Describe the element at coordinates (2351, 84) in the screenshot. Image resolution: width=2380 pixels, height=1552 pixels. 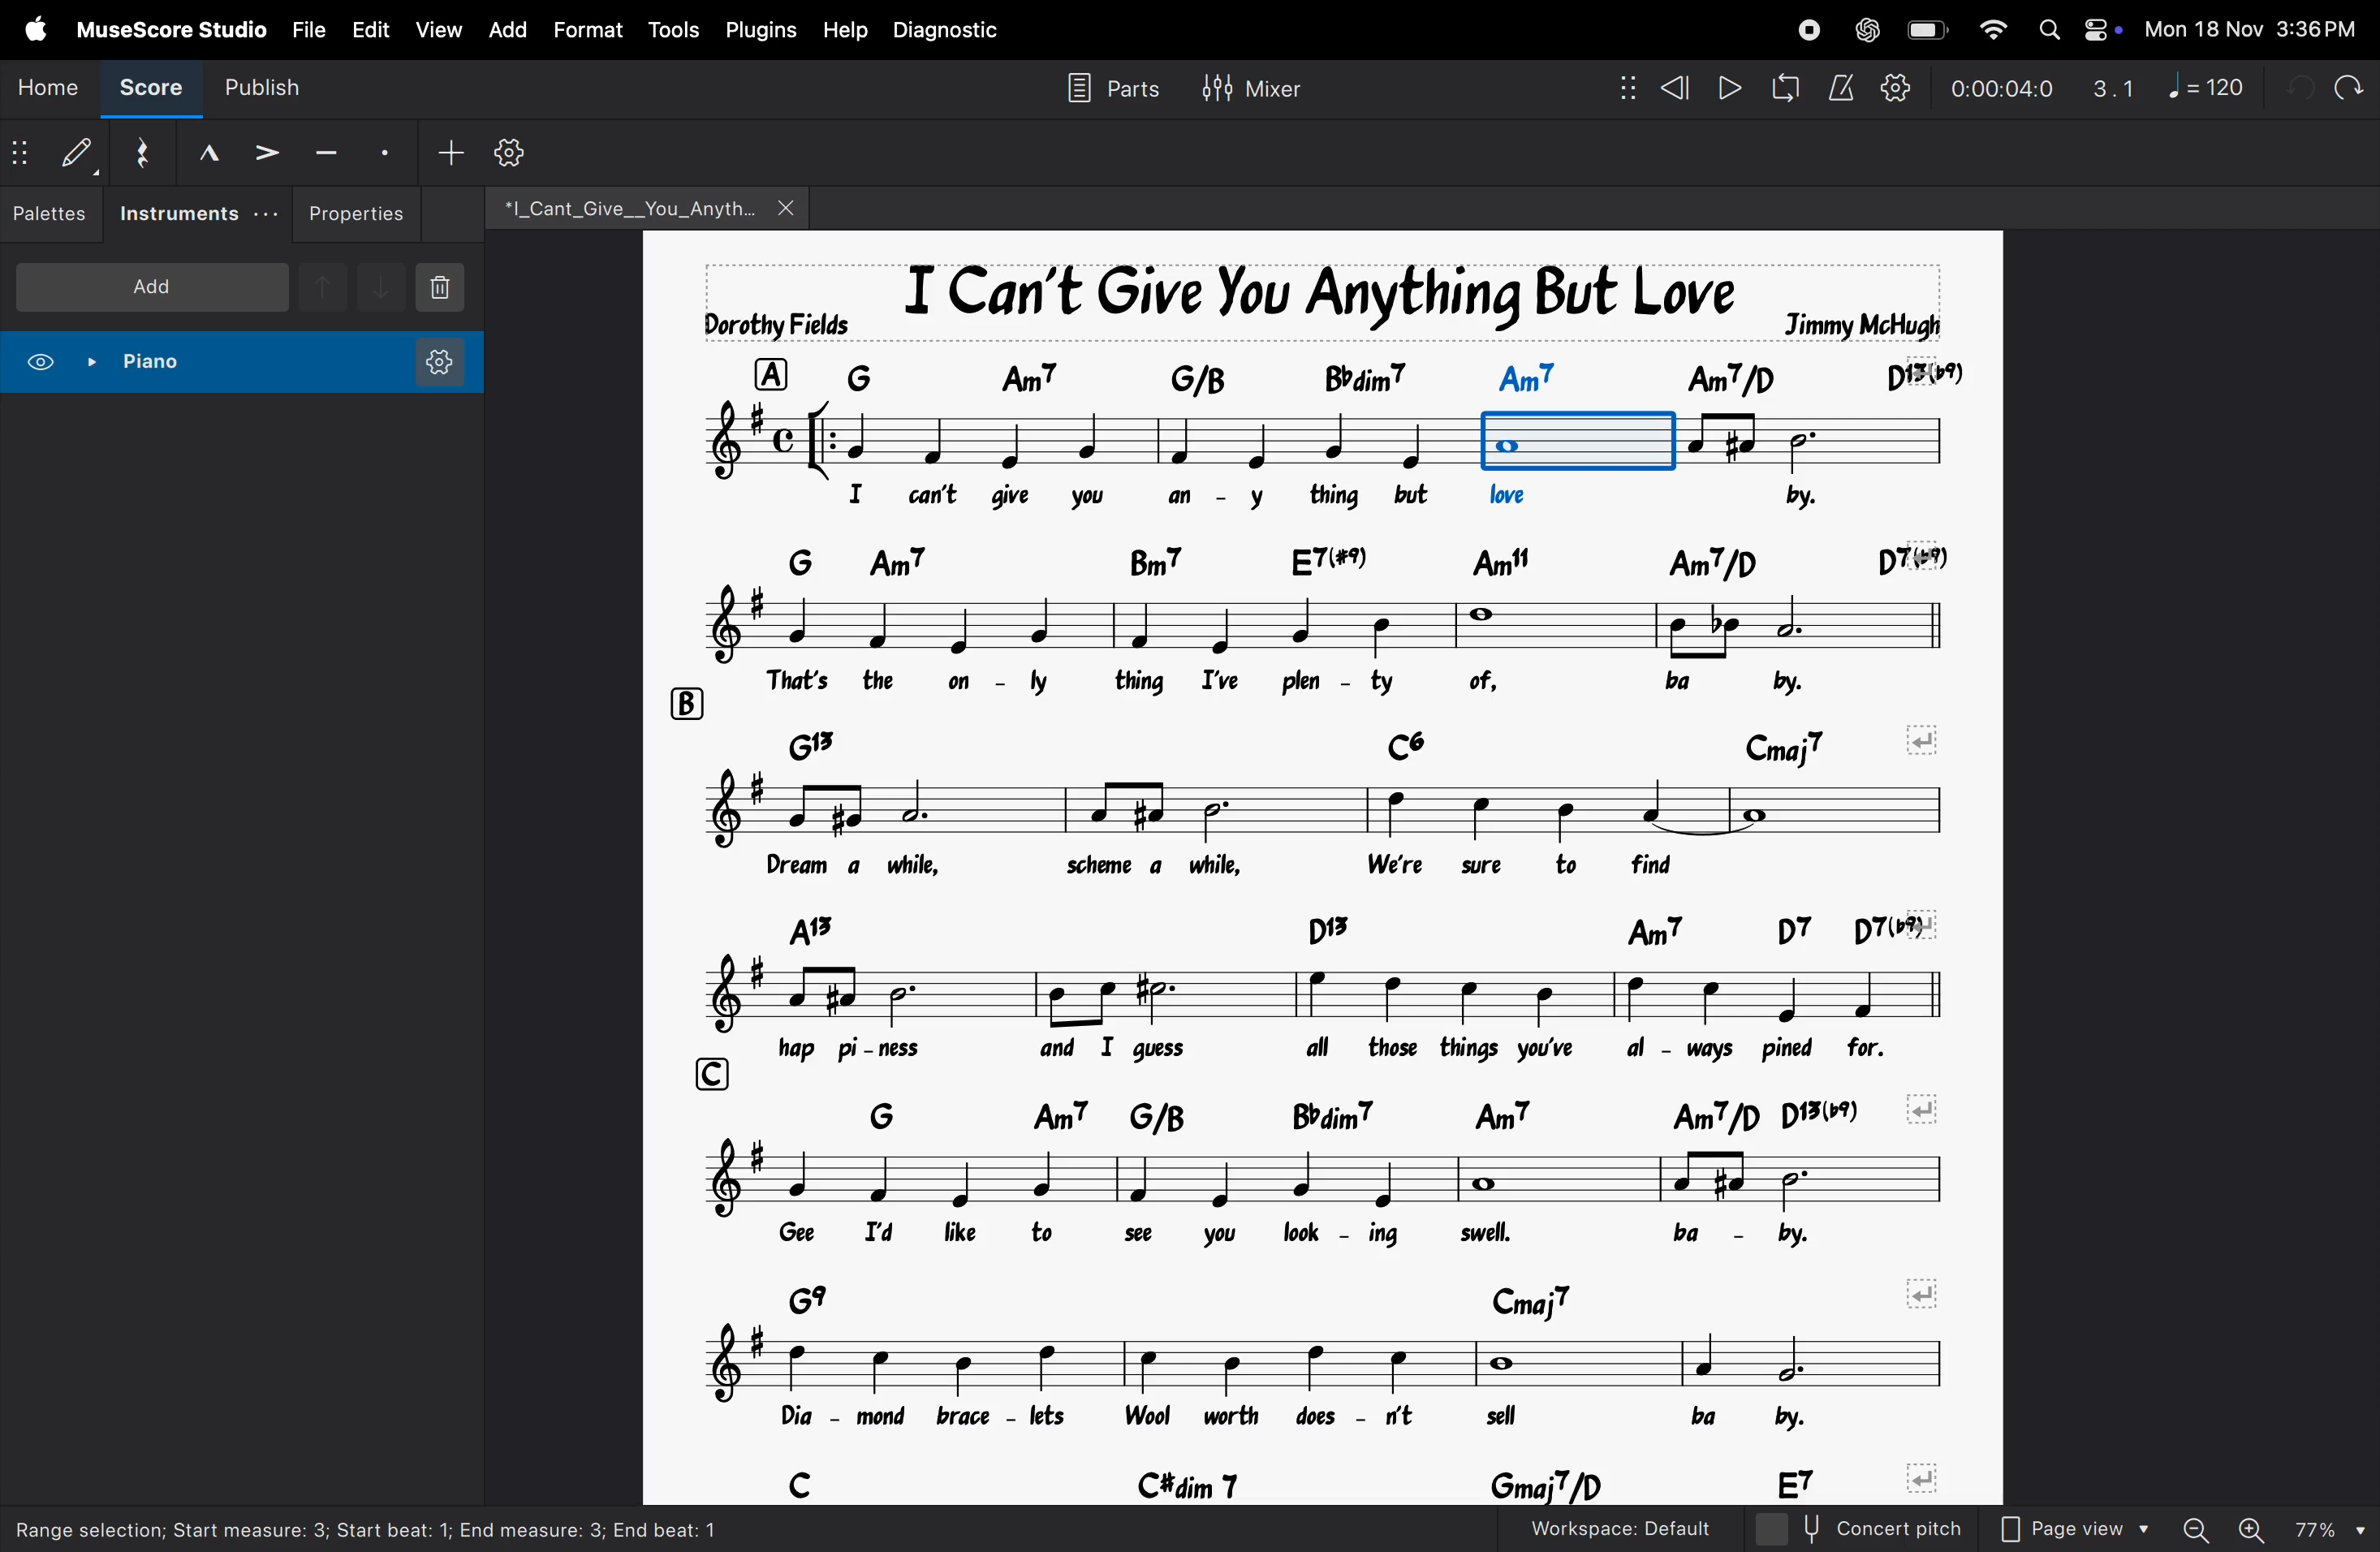
I see `redo` at that location.